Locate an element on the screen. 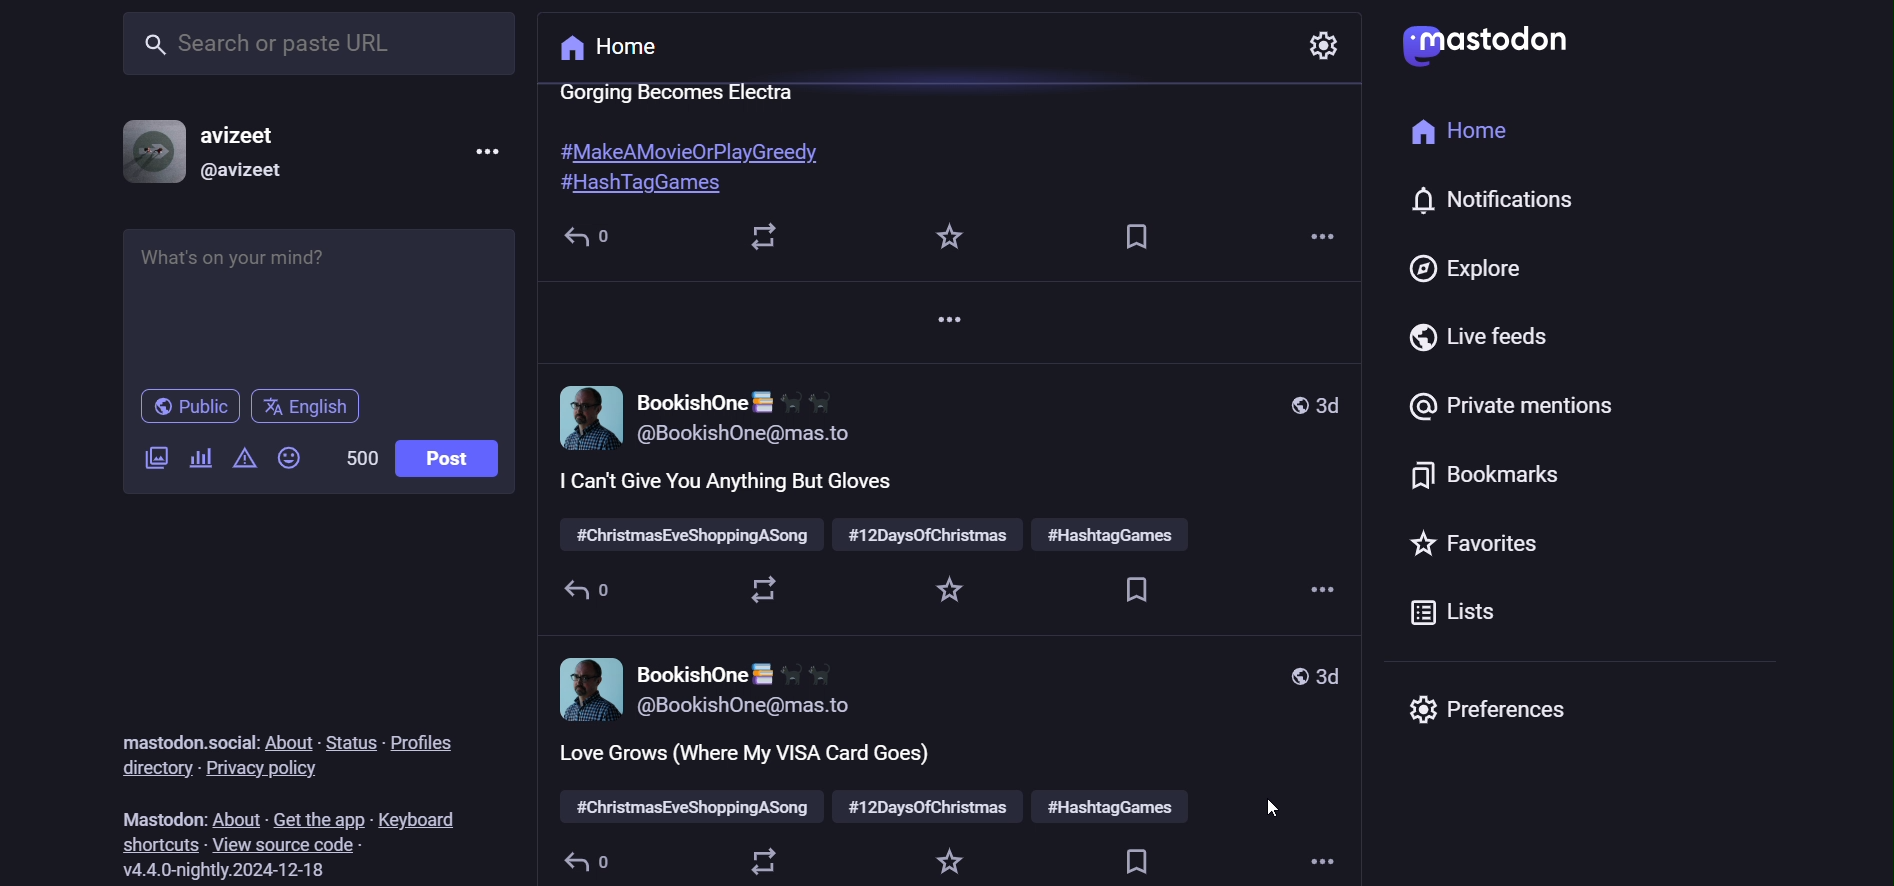  #12DaysOfChristmas is located at coordinates (929, 807).